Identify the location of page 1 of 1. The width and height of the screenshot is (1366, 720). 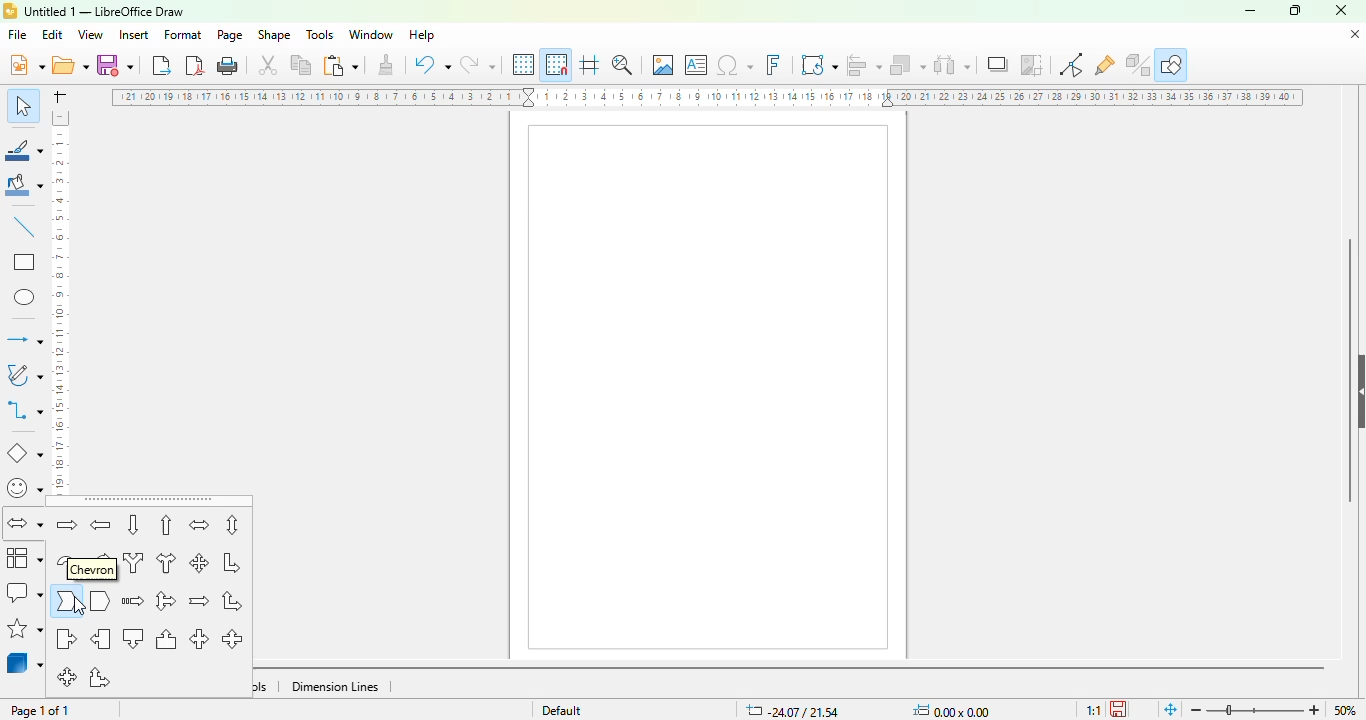
(40, 711).